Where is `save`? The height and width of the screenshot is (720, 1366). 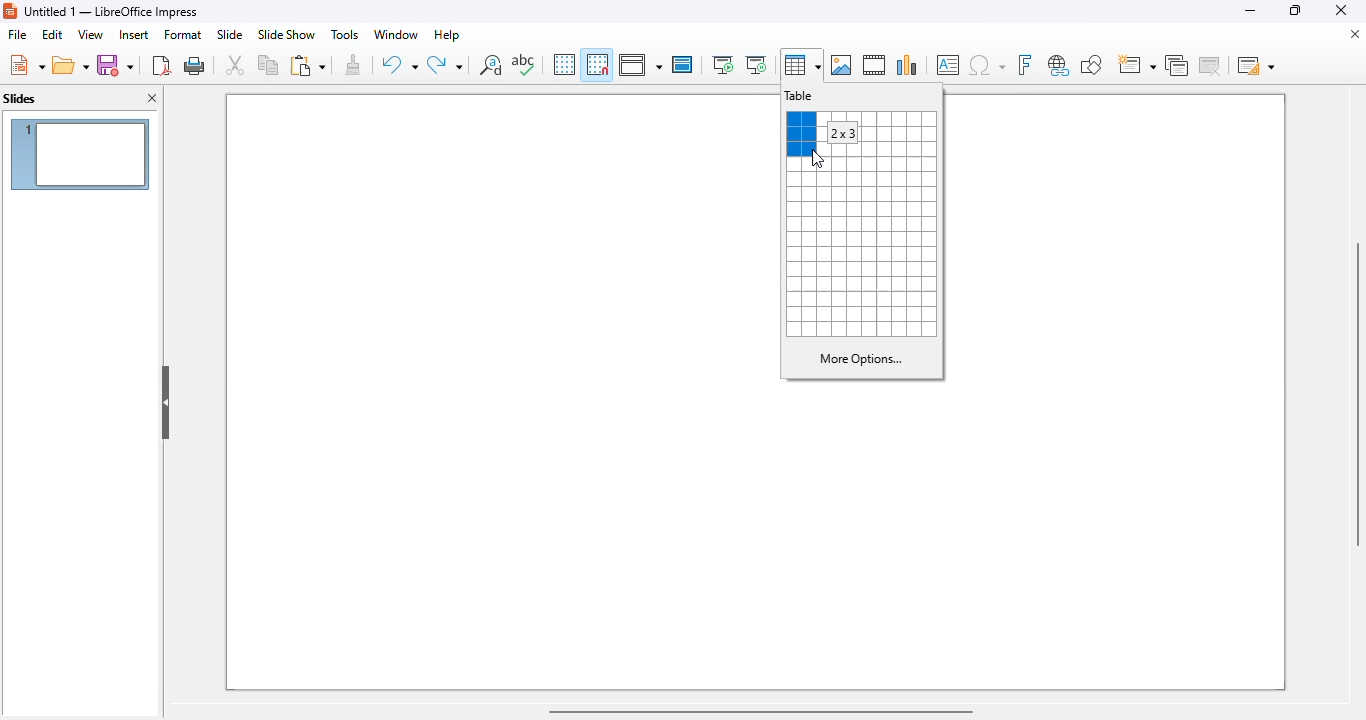 save is located at coordinates (115, 64).